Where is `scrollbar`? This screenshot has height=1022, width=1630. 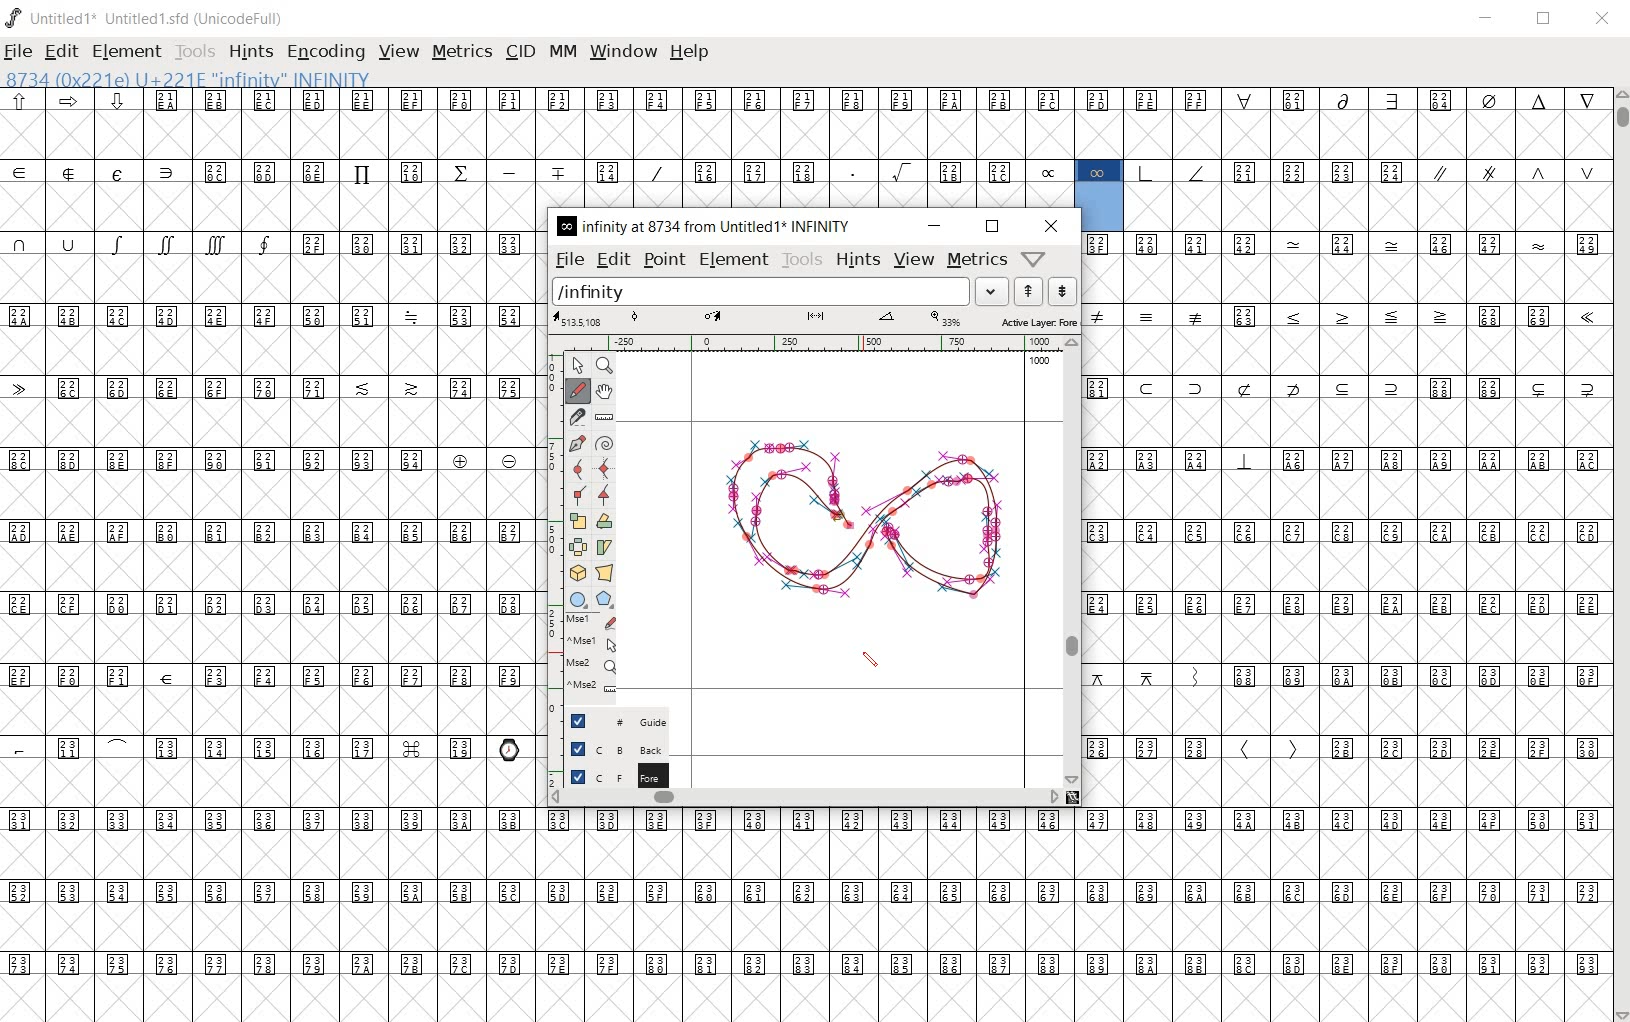 scrollbar is located at coordinates (1076, 561).